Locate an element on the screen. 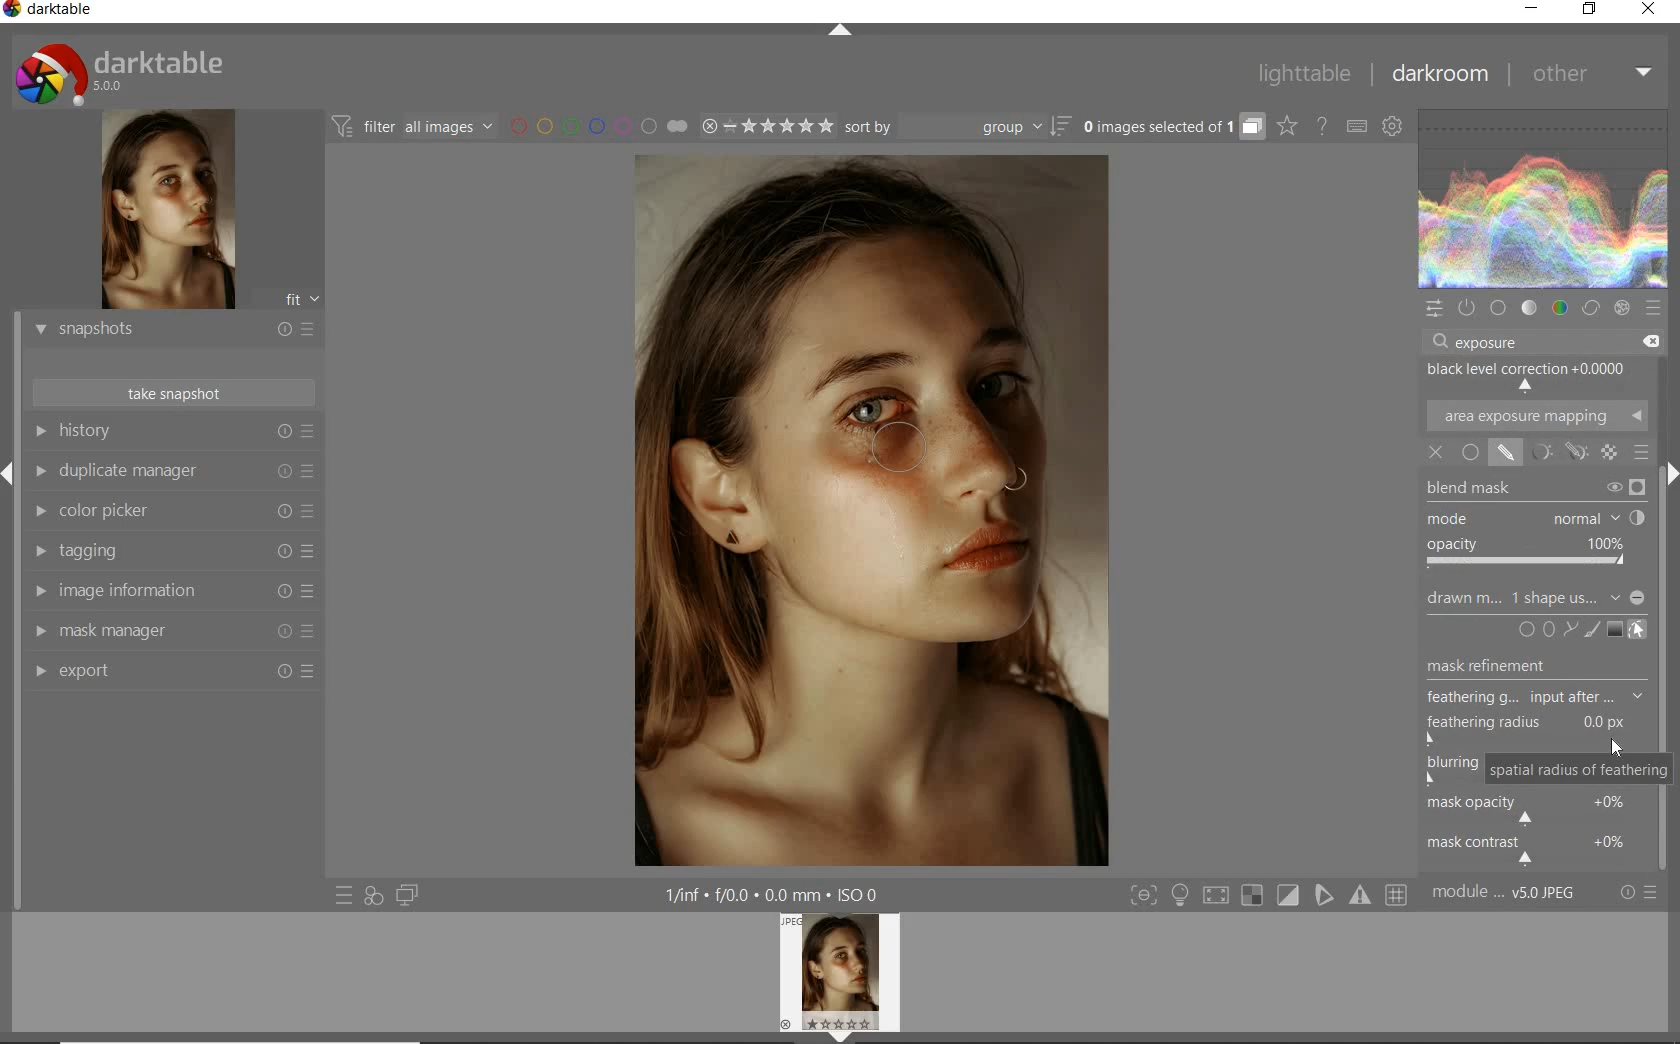 The width and height of the screenshot is (1680, 1044). image information is located at coordinates (173, 590).